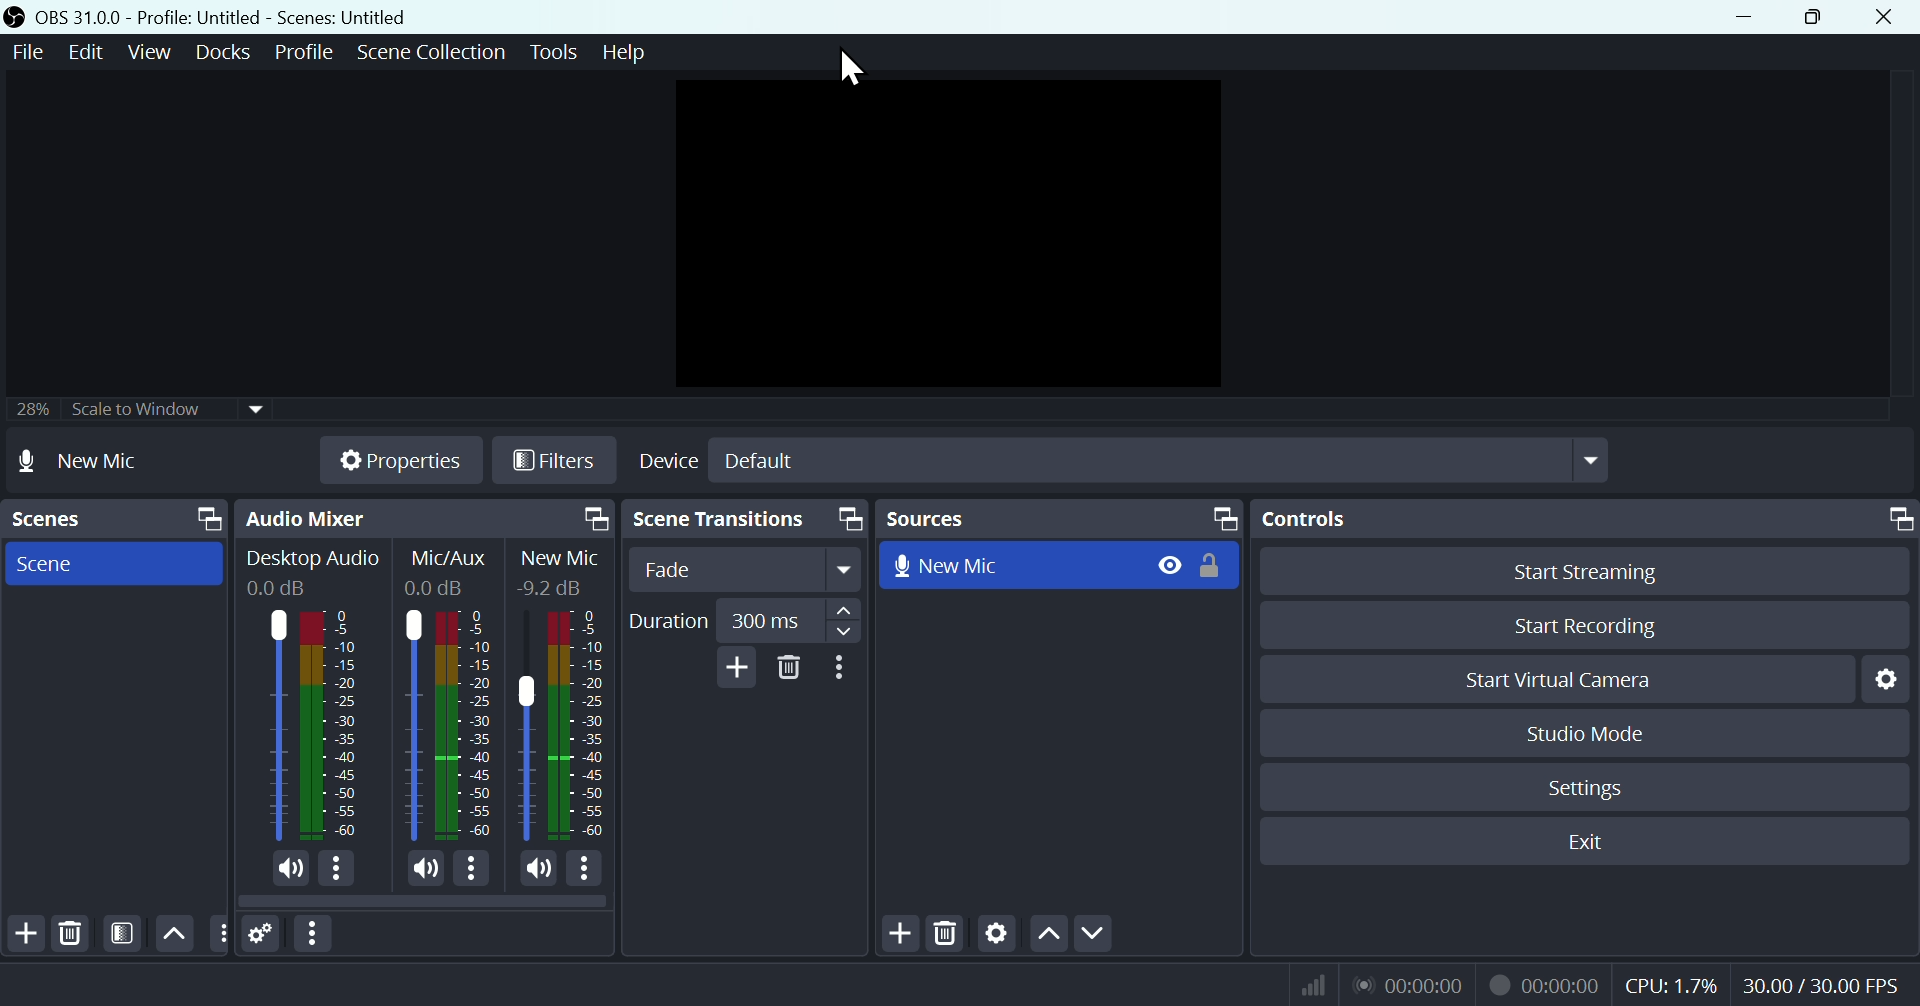 This screenshot has width=1920, height=1006. I want to click on More options, so click(472, 872).